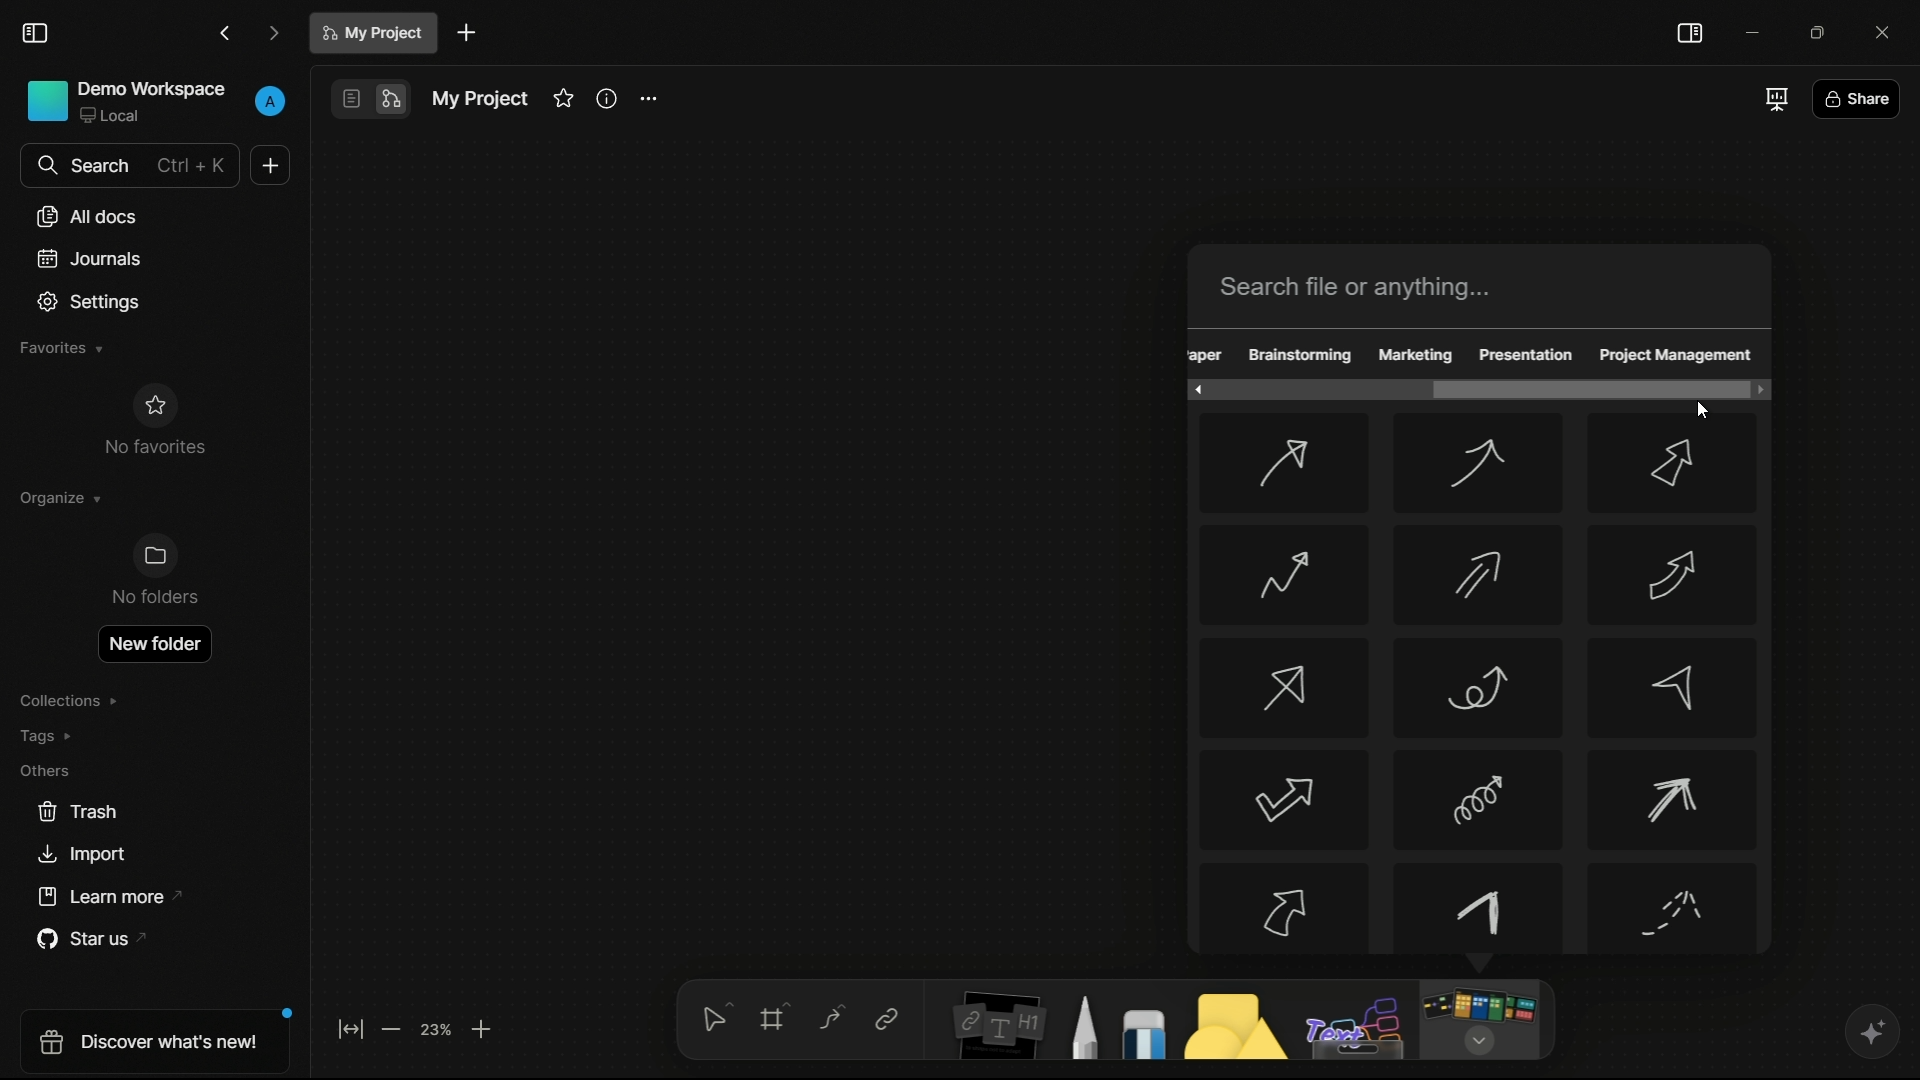  I want to click on favorites, so click(59, 348).